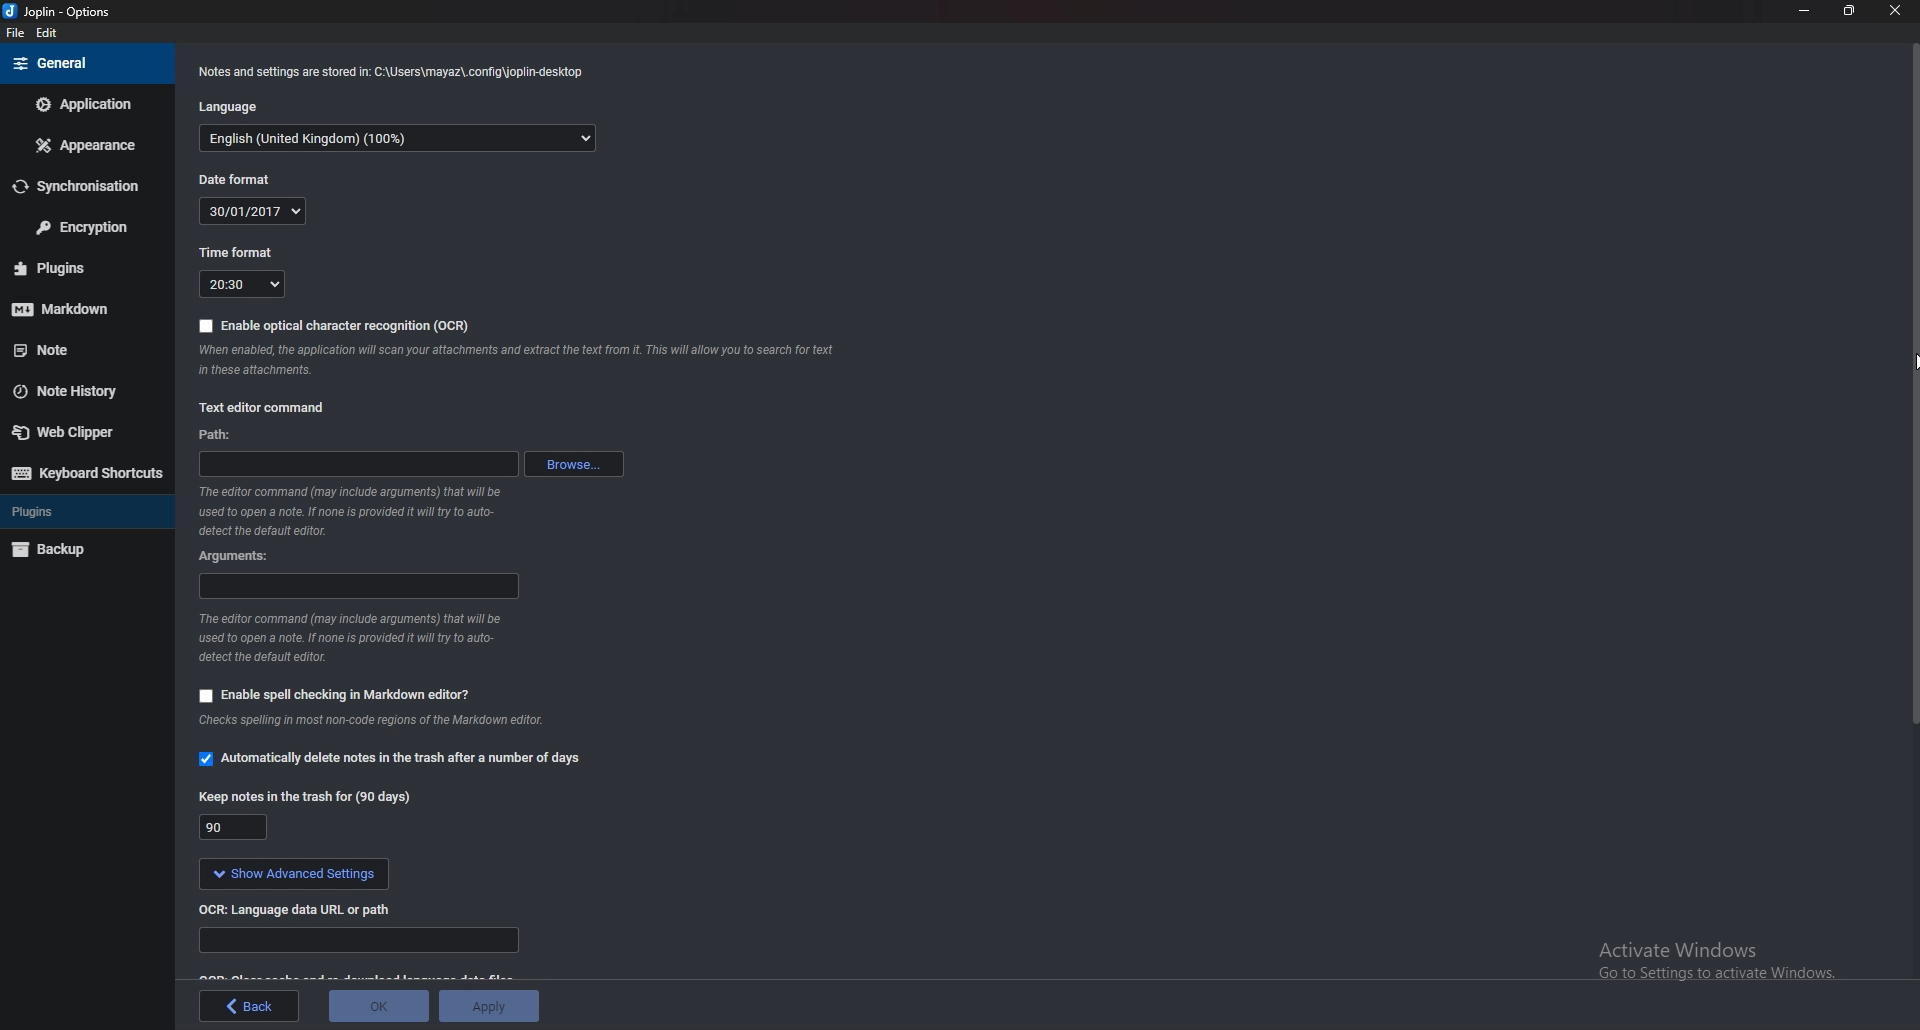 This screenshot has height=1030, width=1920. I want to click on show advanced settings, so click(295, 874).